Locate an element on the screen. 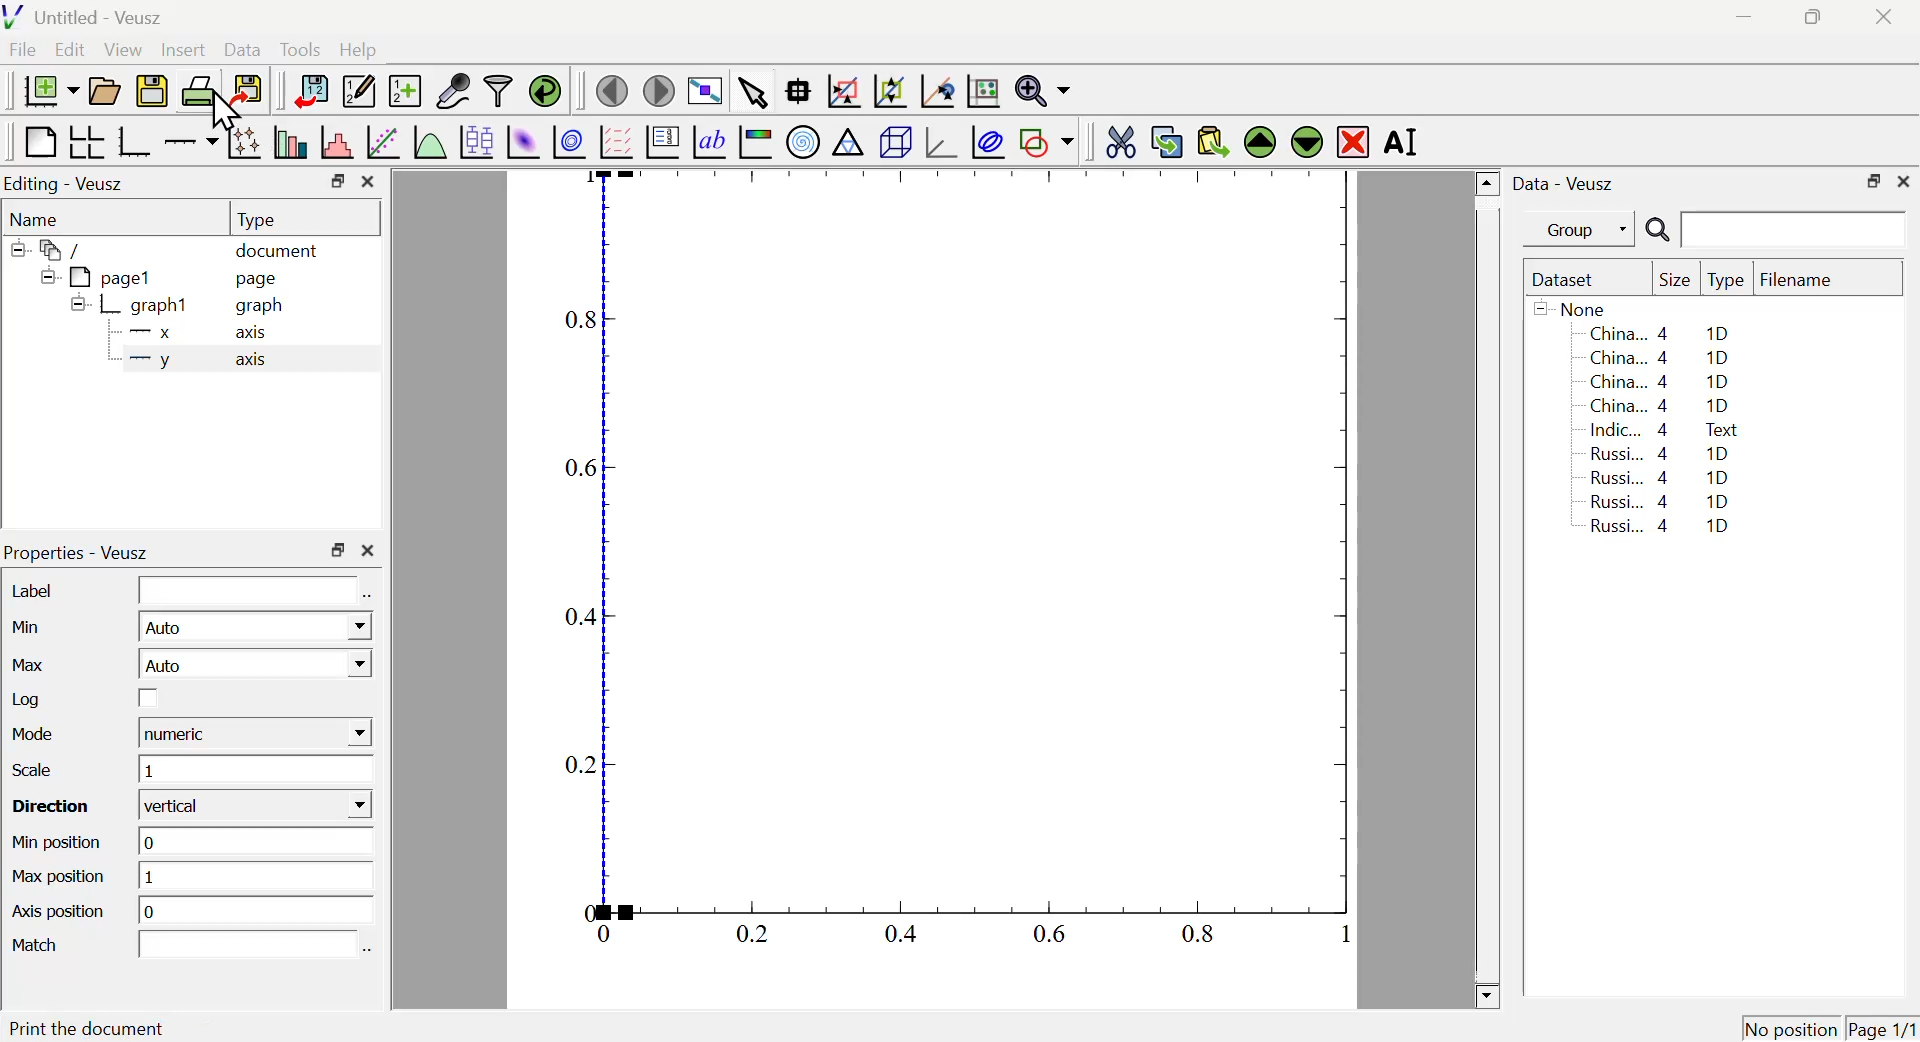 The width and height of the screenshot is (1920, 1042). Russi... 4 1D is located at coordinates (1663, 453).